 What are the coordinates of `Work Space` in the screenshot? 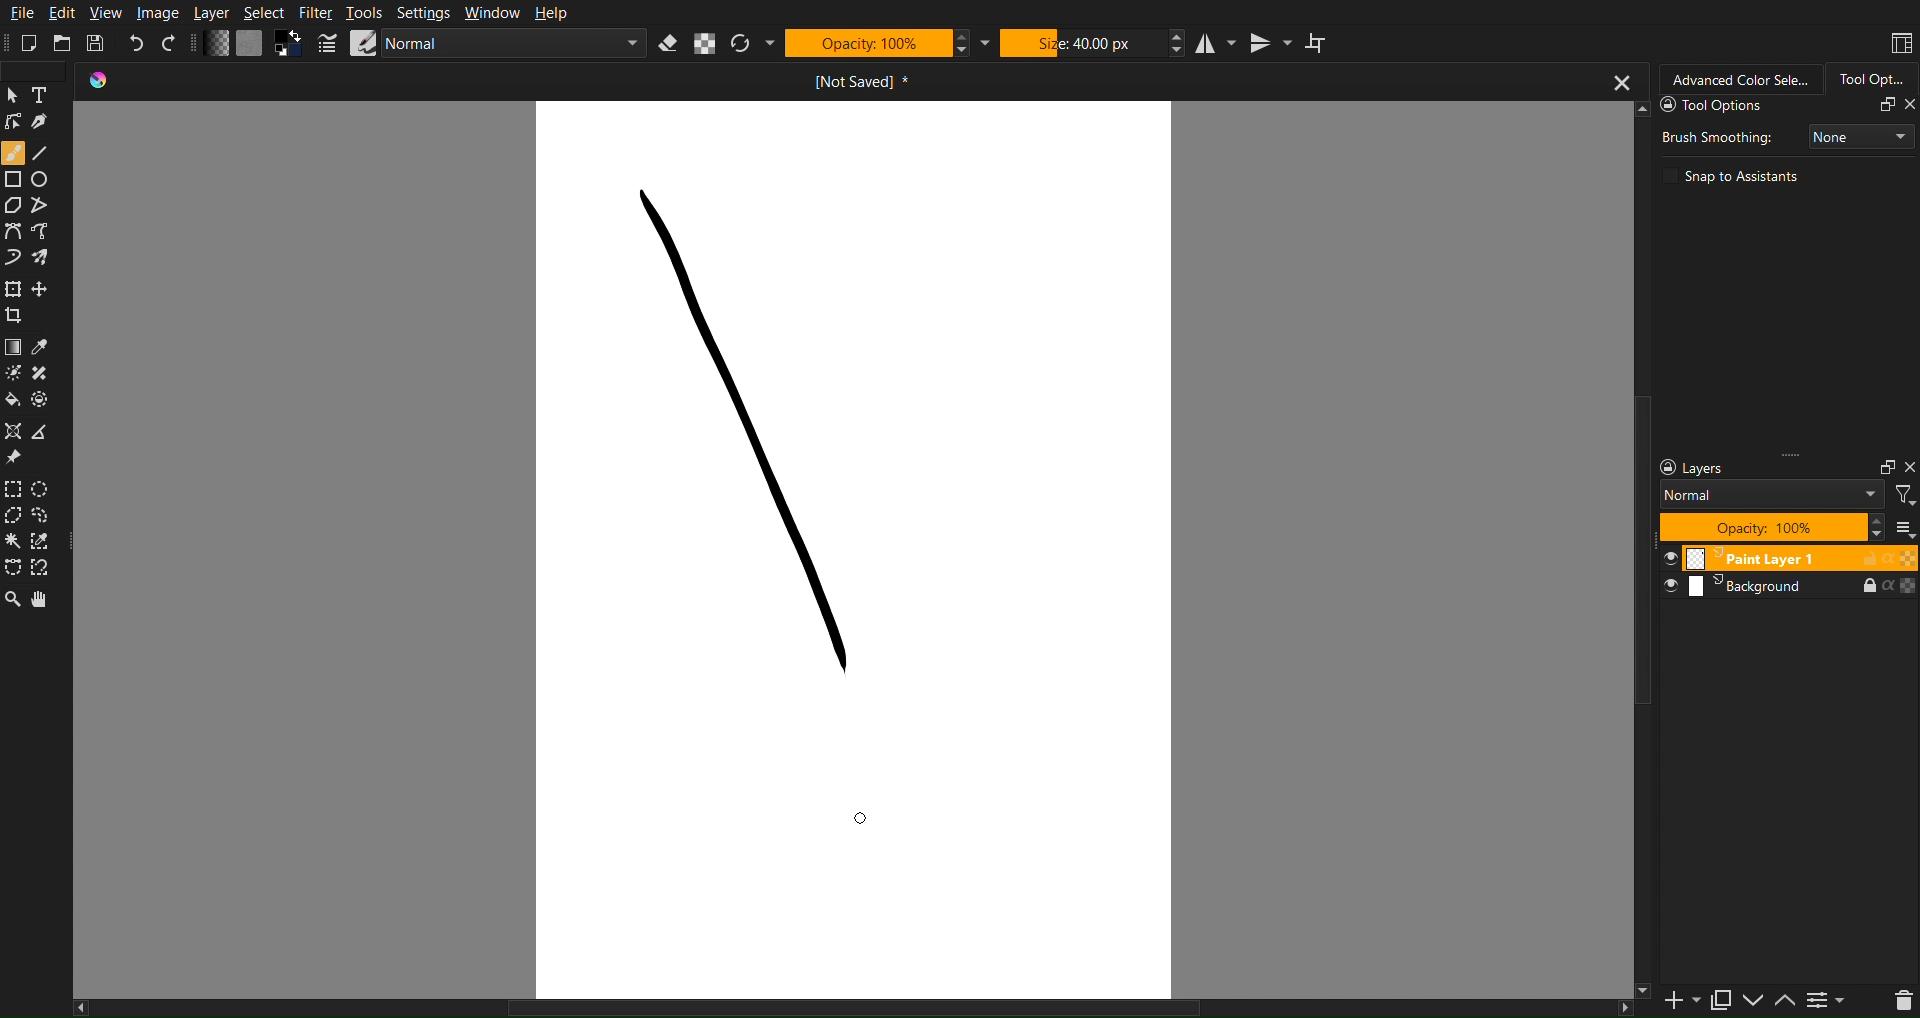 It's located at (1044, 545).